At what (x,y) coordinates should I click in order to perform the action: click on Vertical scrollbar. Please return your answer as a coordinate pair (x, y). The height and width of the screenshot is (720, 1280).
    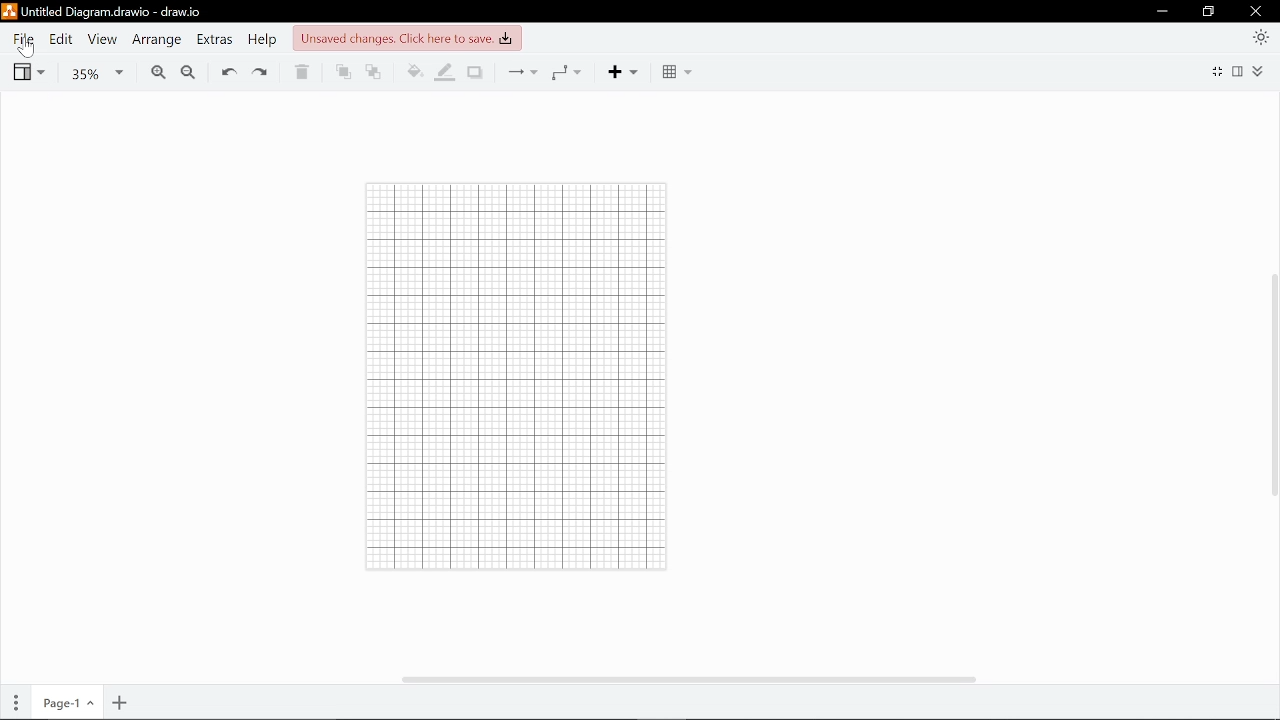
    Looking at the image, I should click on (1272, 385).